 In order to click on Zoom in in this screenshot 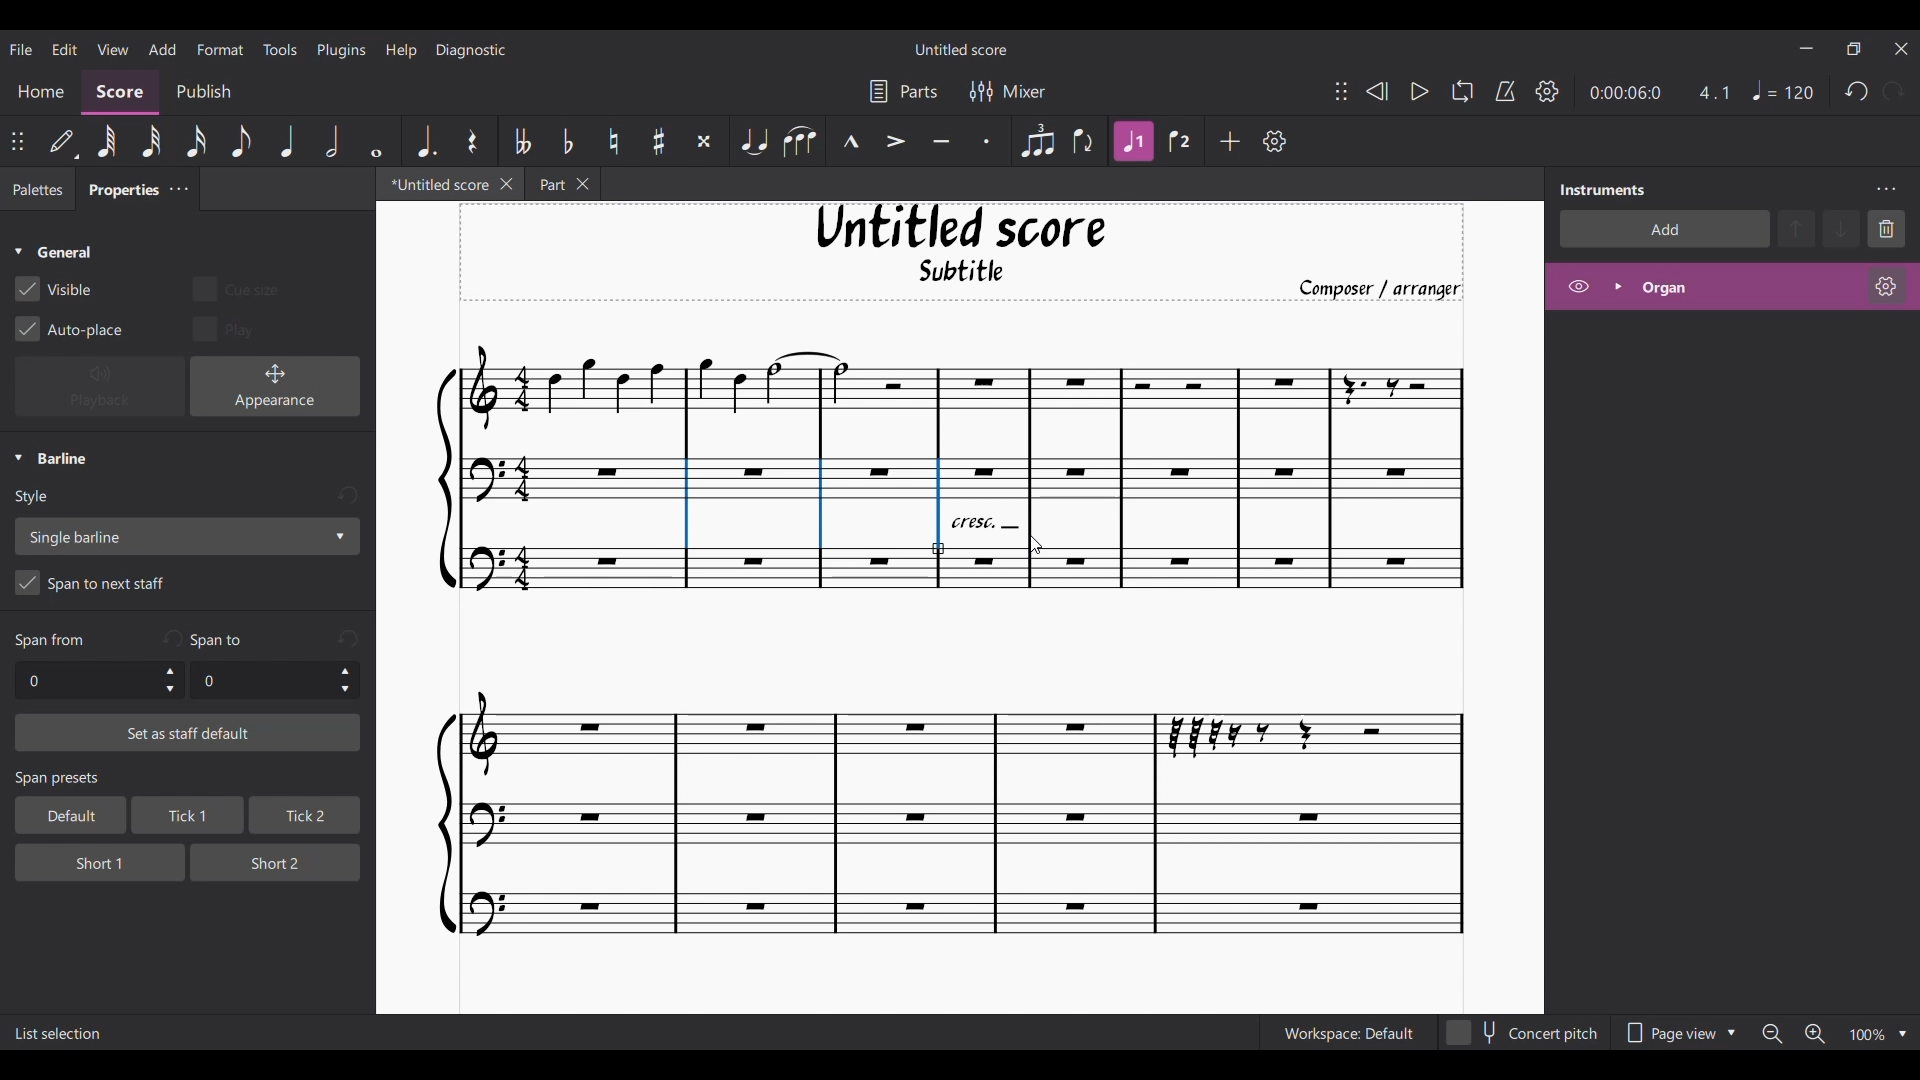, I will do `click(1814, 1035)`.